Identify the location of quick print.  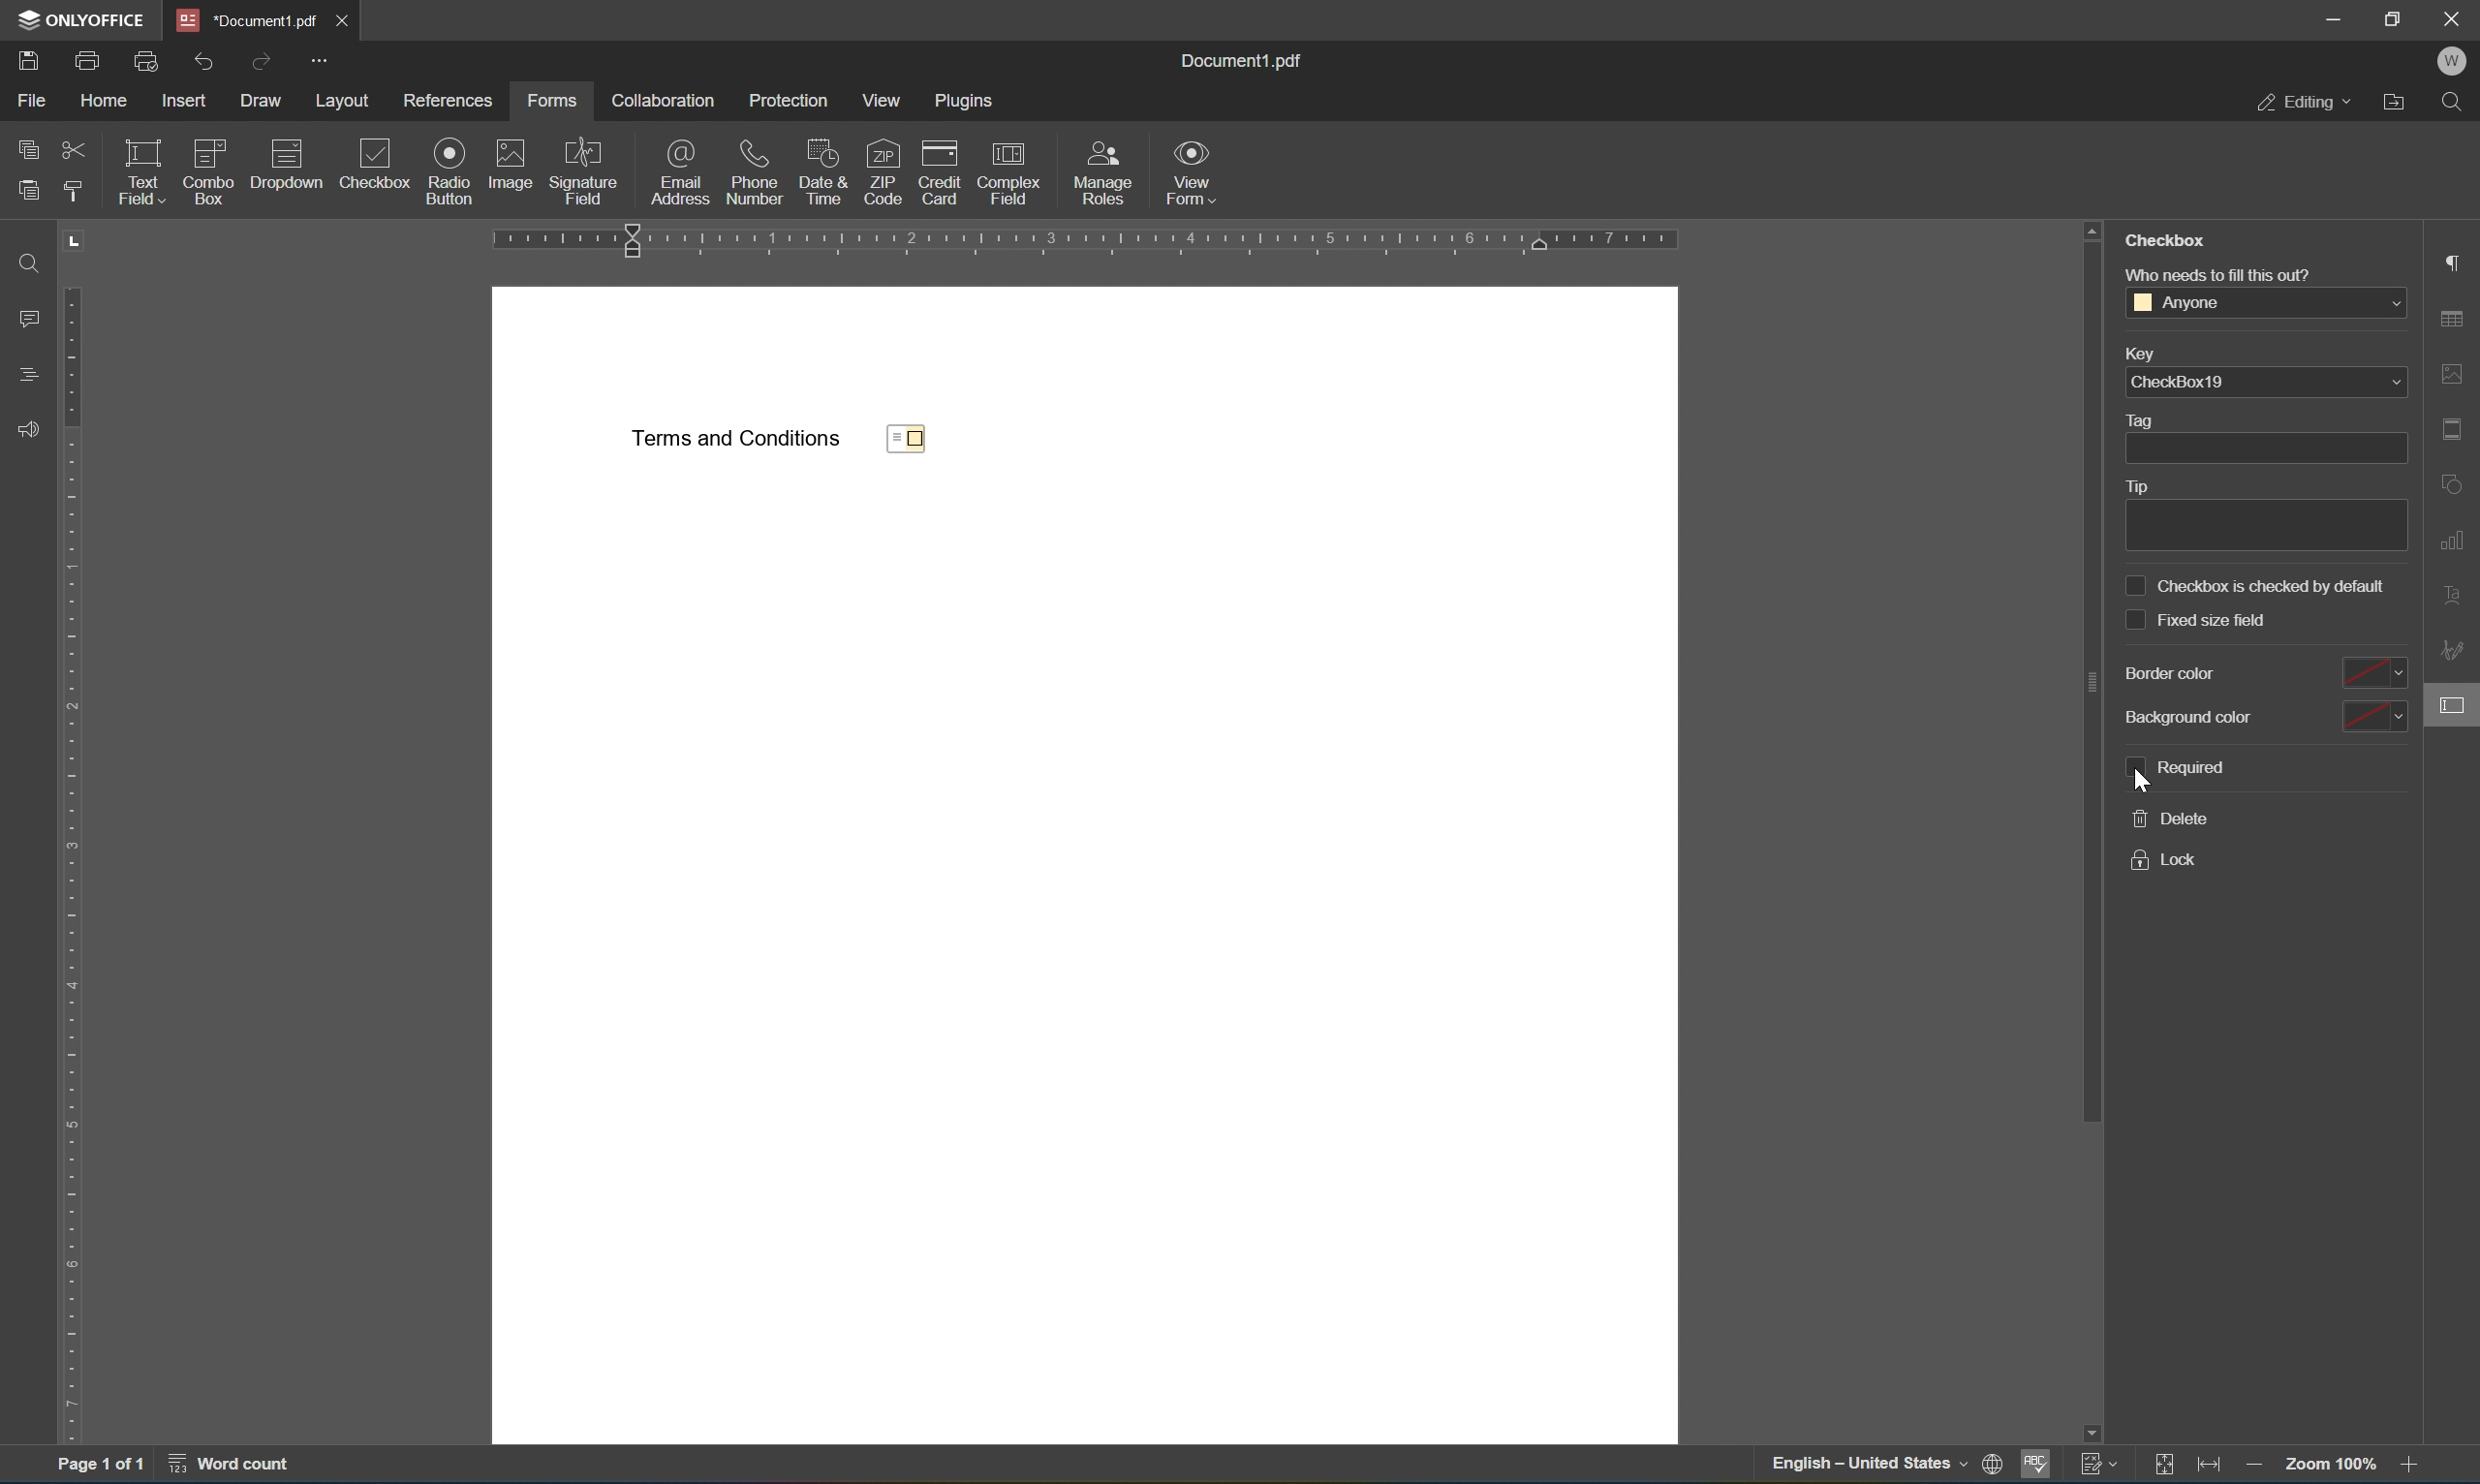
(147, 60).